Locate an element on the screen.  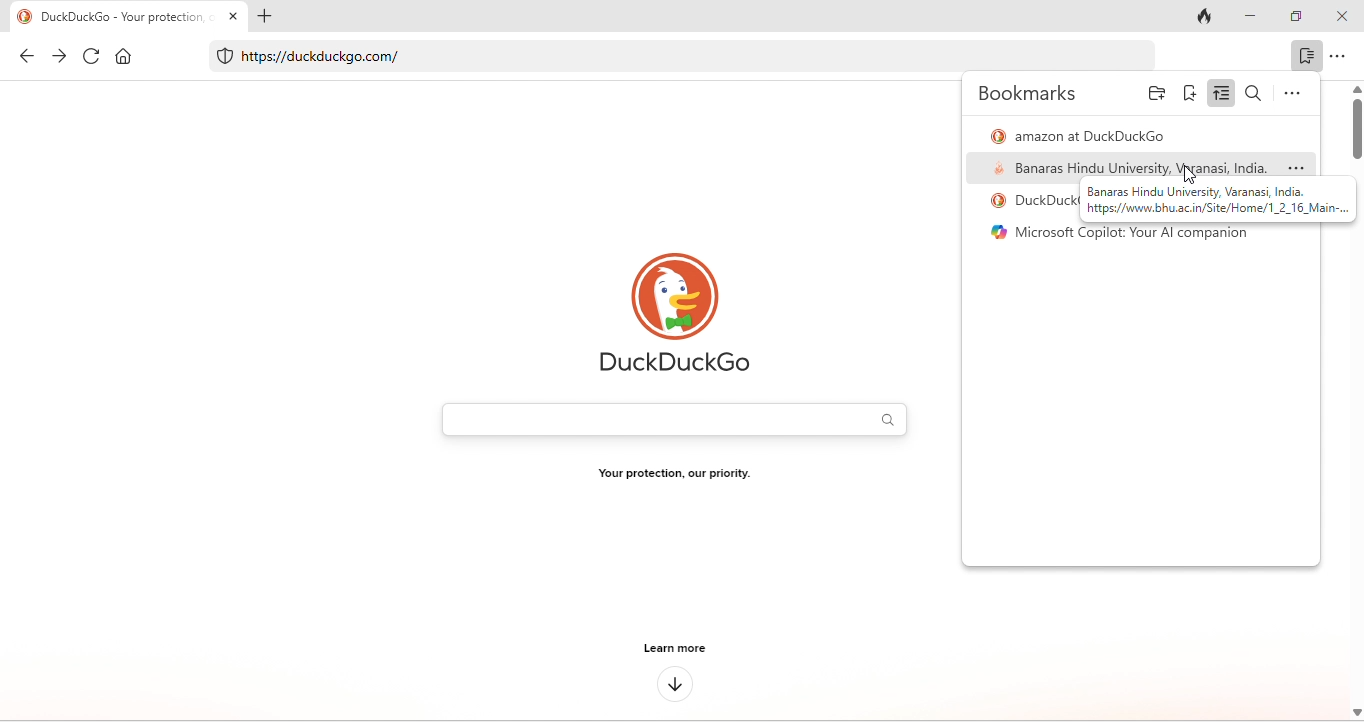
forward is located at coordinates (58, 56).